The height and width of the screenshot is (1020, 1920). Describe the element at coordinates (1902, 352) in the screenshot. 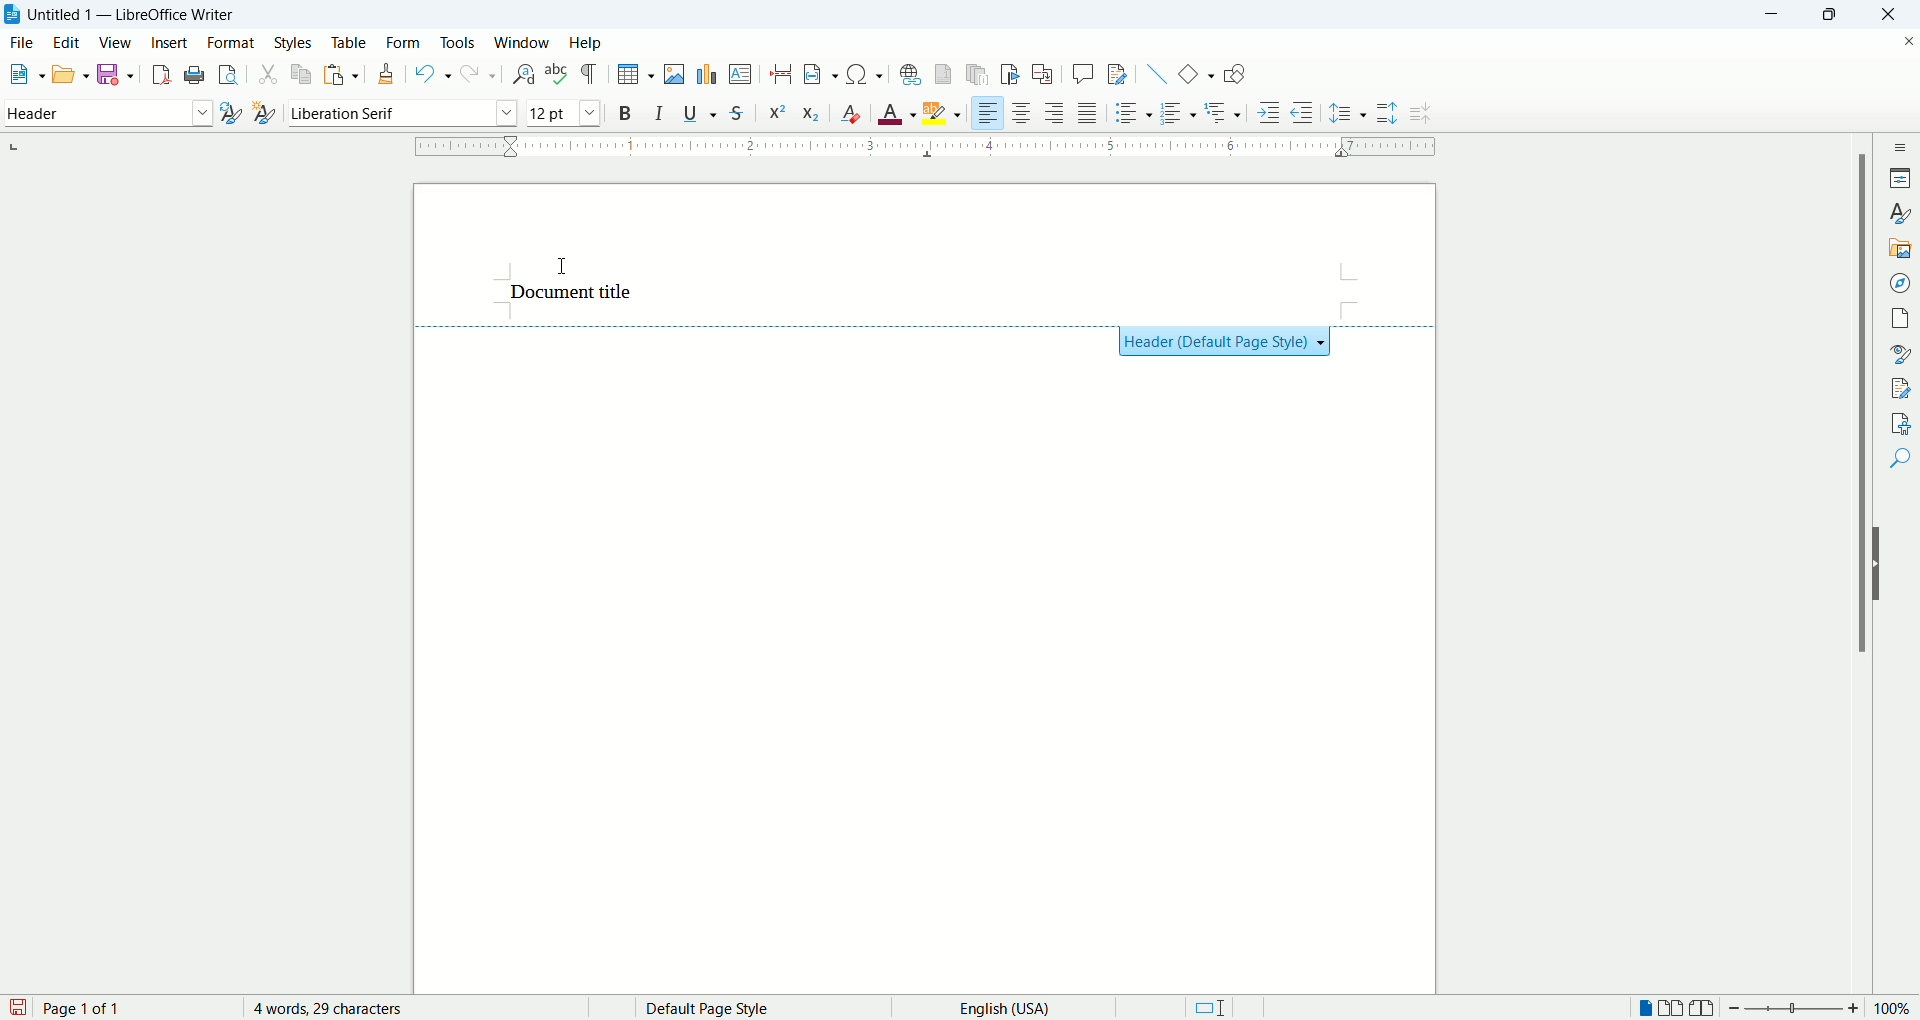

I see `style inspector` at that location.